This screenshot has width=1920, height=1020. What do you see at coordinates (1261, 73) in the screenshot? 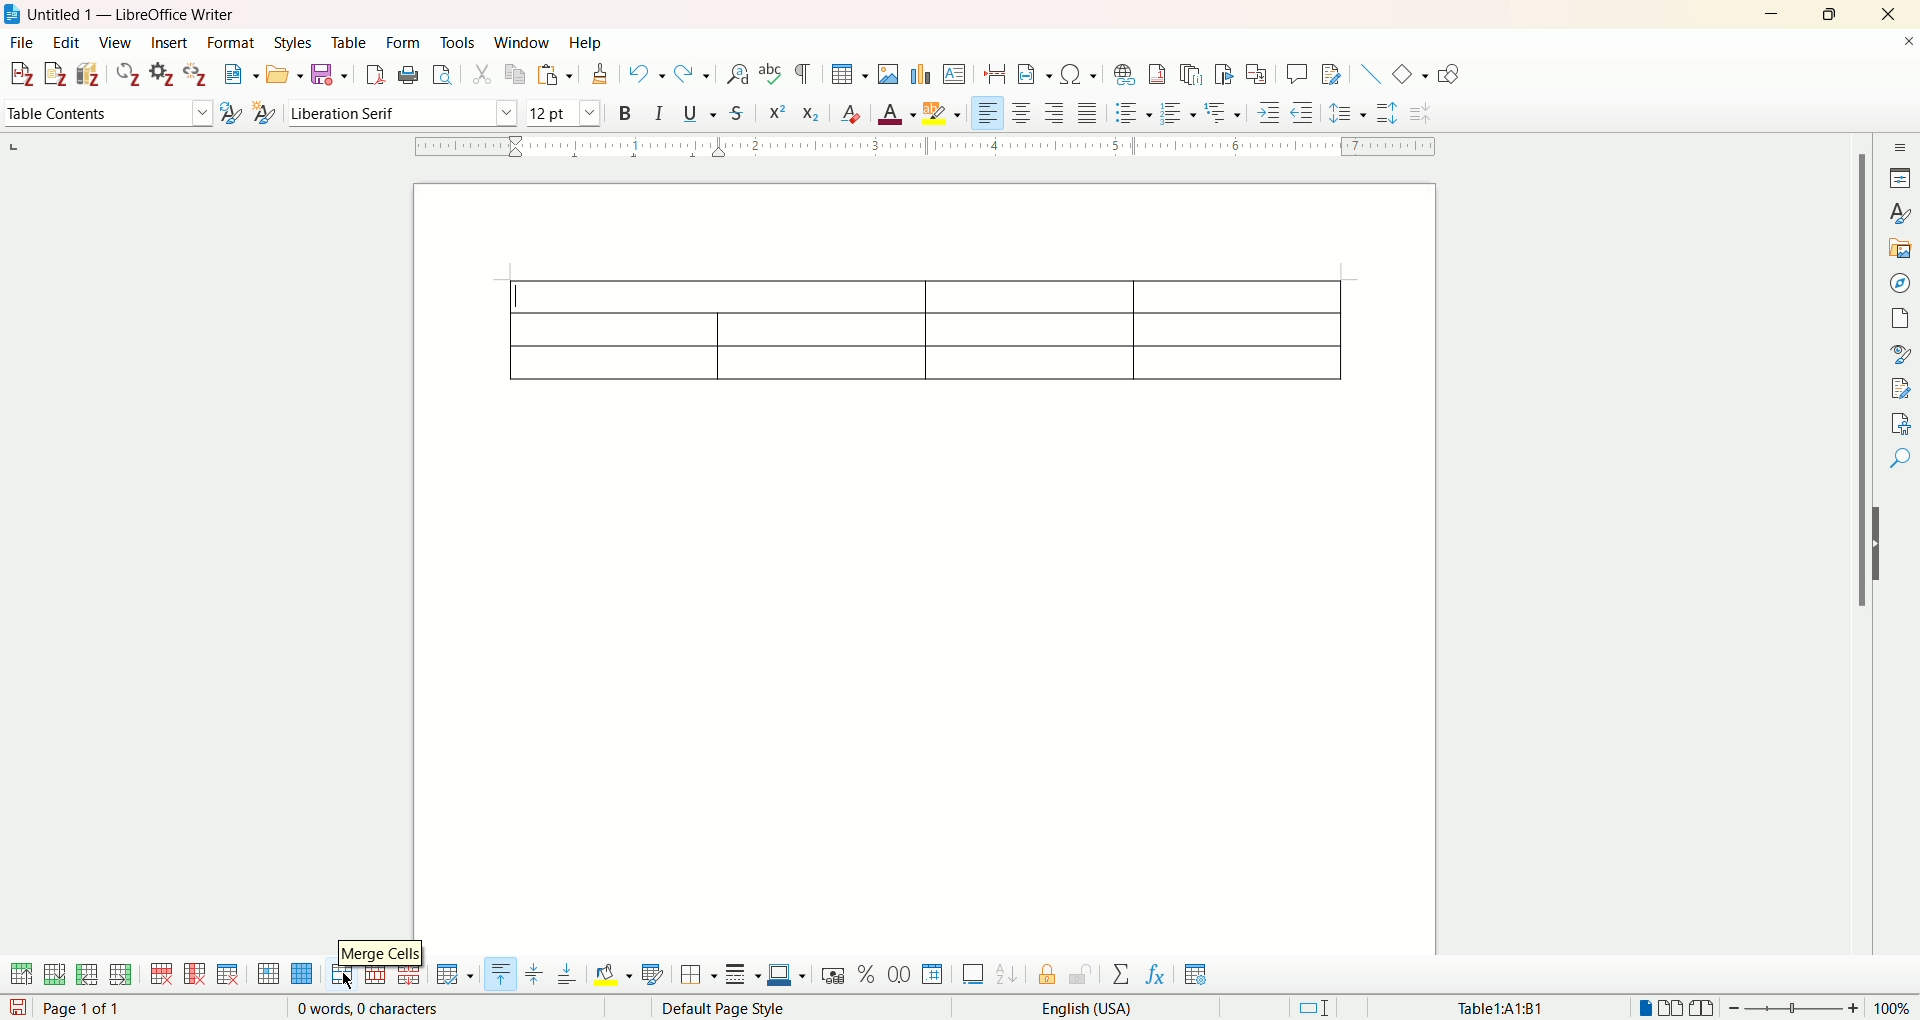
I see `insert cross-reference` at bounding box center [1261, 73].